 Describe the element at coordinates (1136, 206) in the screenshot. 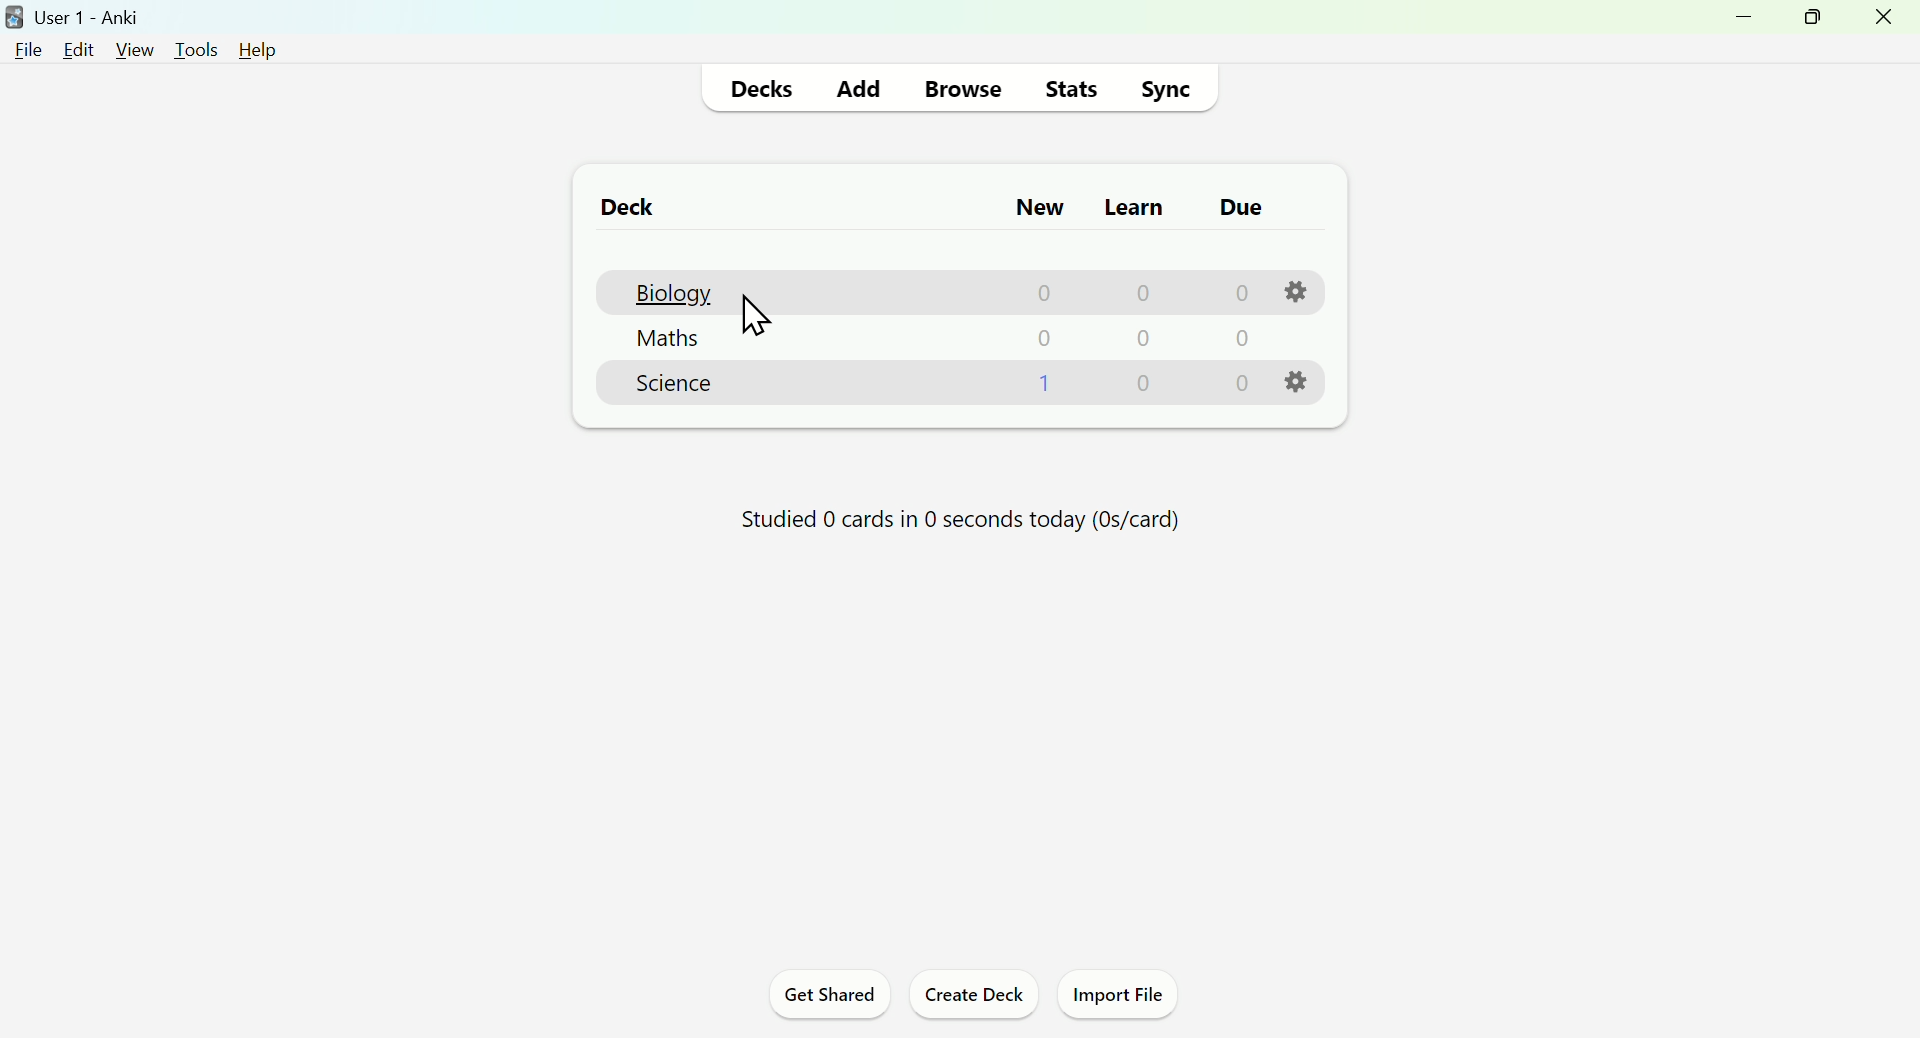

I see `Learn` at that location.